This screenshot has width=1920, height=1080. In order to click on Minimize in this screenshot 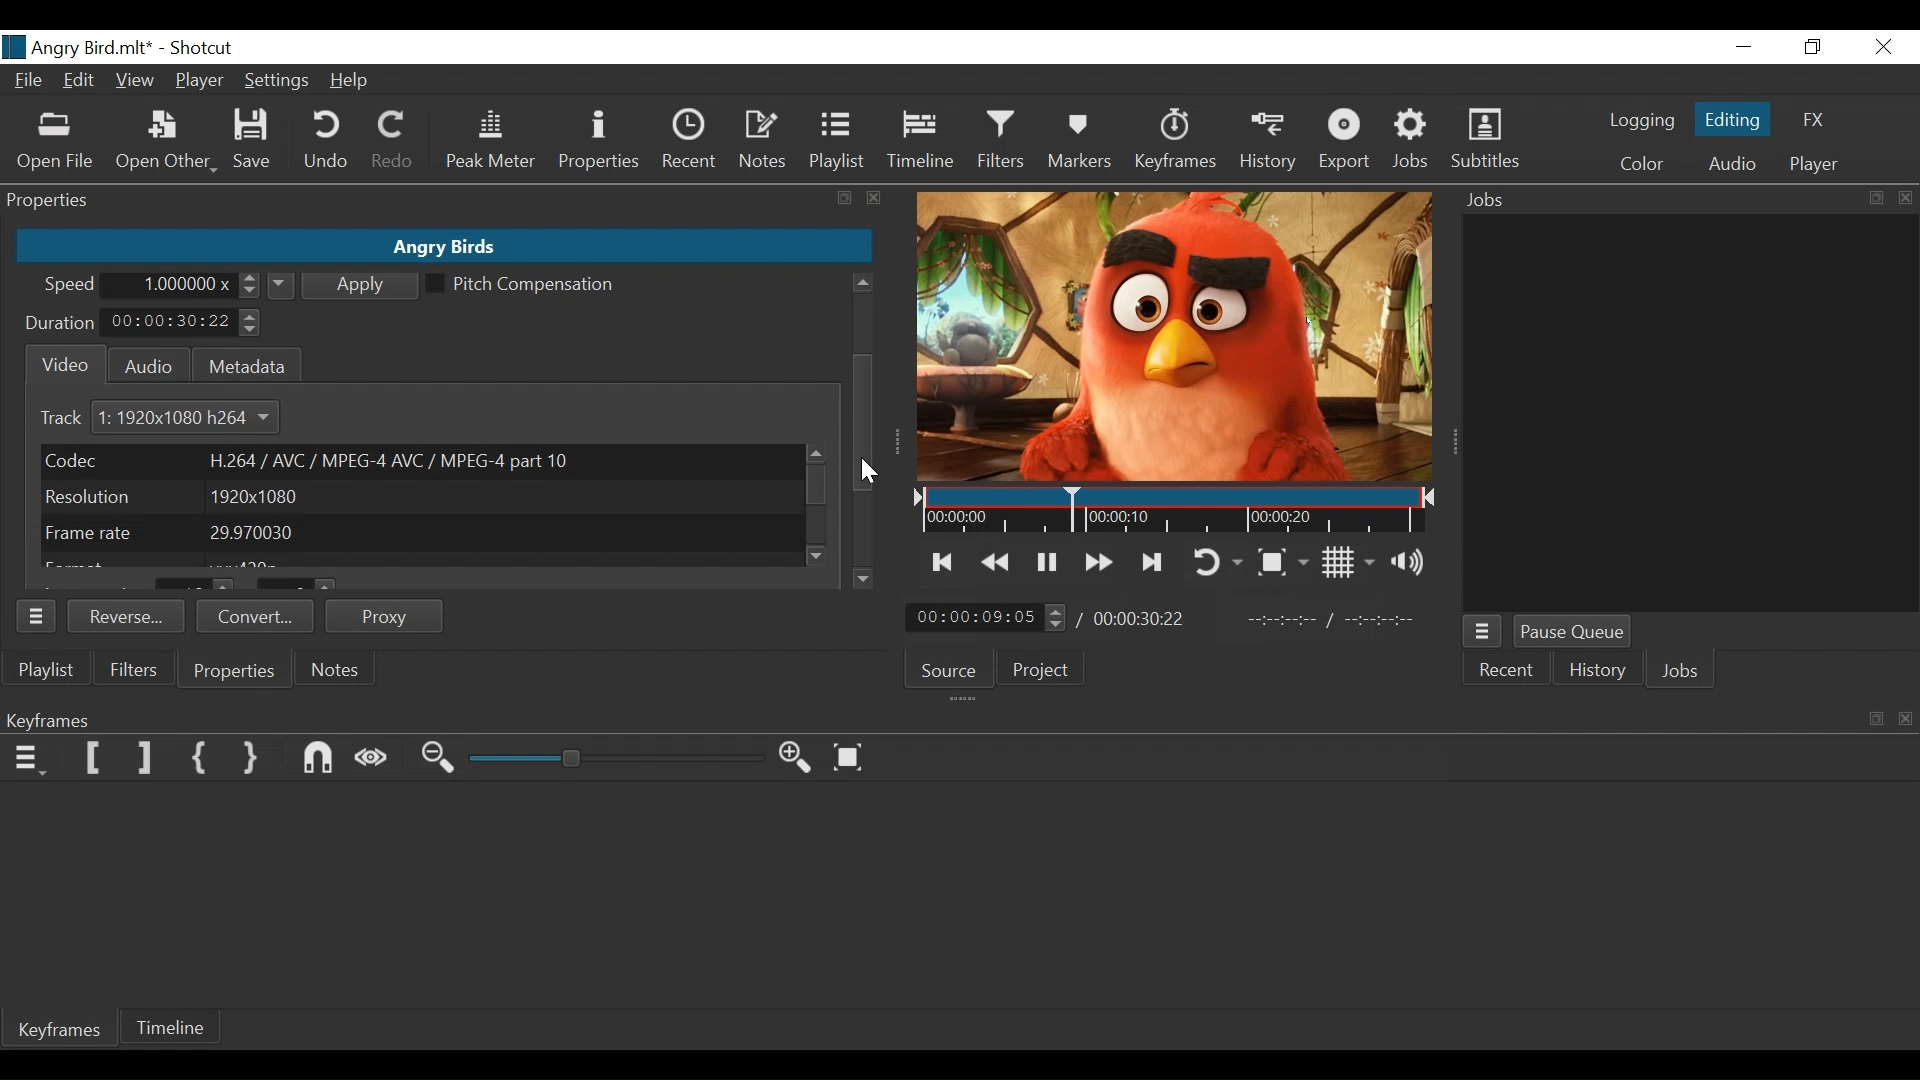, I will do `click(1744, 47)`.